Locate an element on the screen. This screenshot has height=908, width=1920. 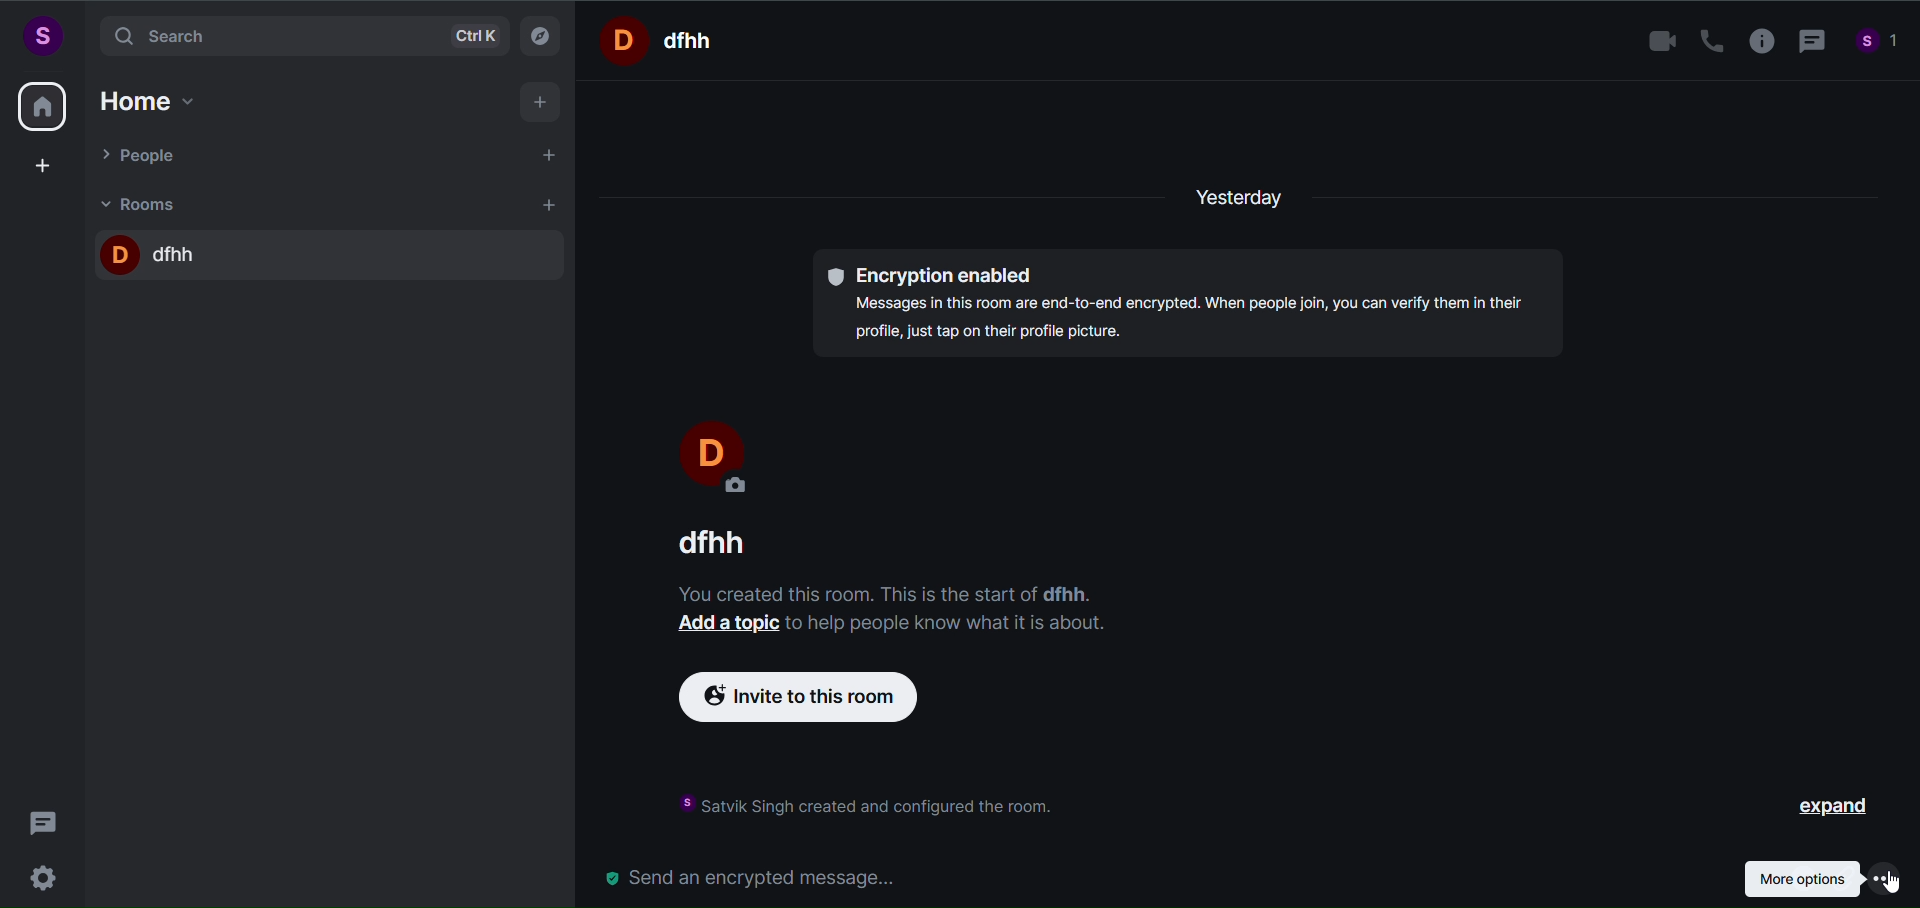
more options is located at coordinates (1821, 877).